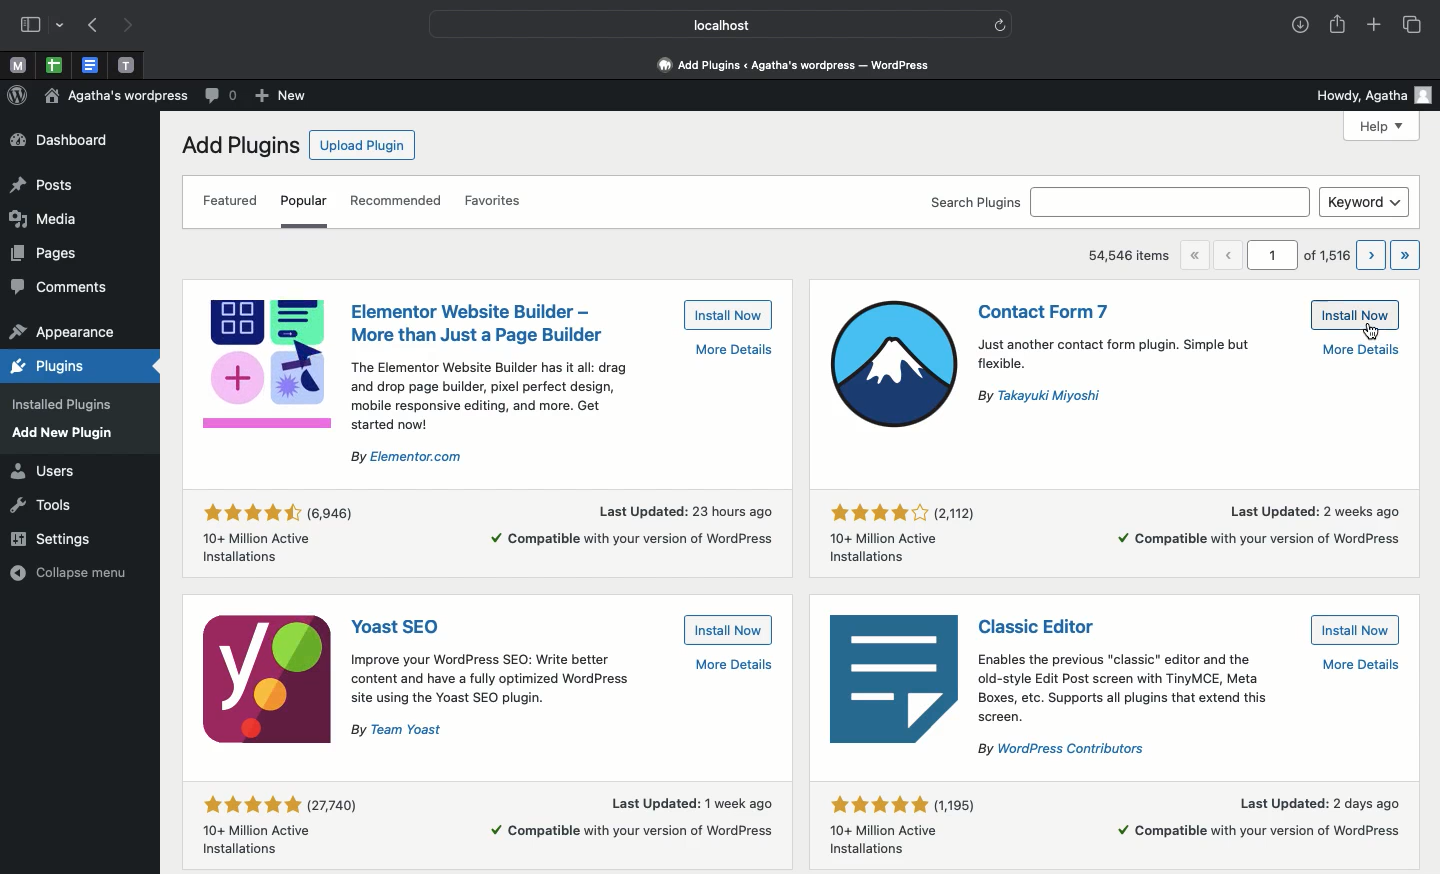 The width and height of the screenshot is (1440, 874). Describe the element at coordinates (238, 144) in the screenshot. I see `Add plugins` at that location.